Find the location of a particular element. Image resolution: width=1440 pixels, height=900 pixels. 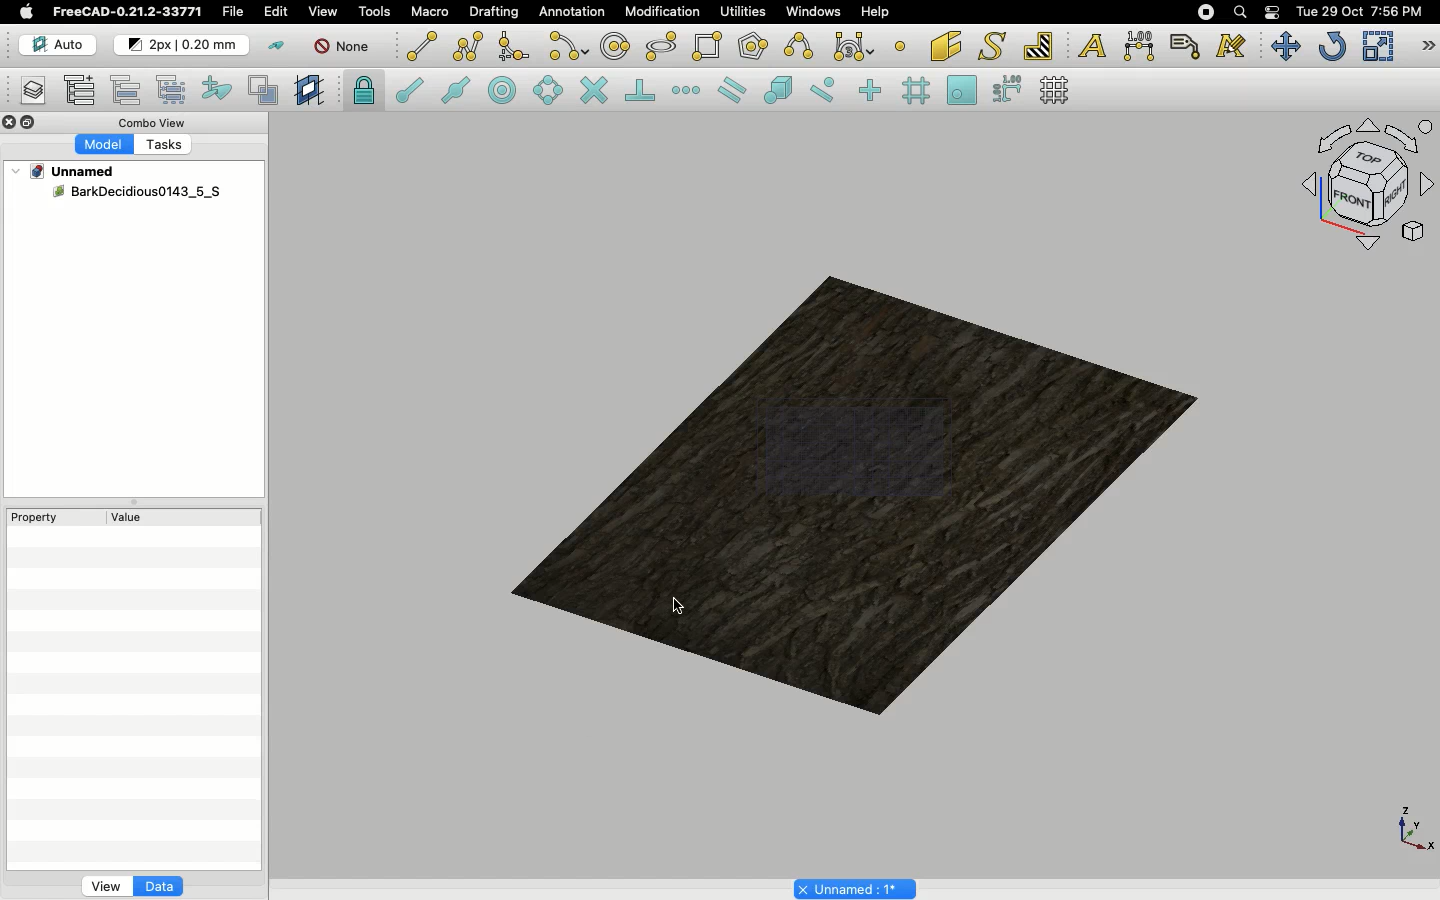

Annotation styles is located at coordinates (1232, 46).